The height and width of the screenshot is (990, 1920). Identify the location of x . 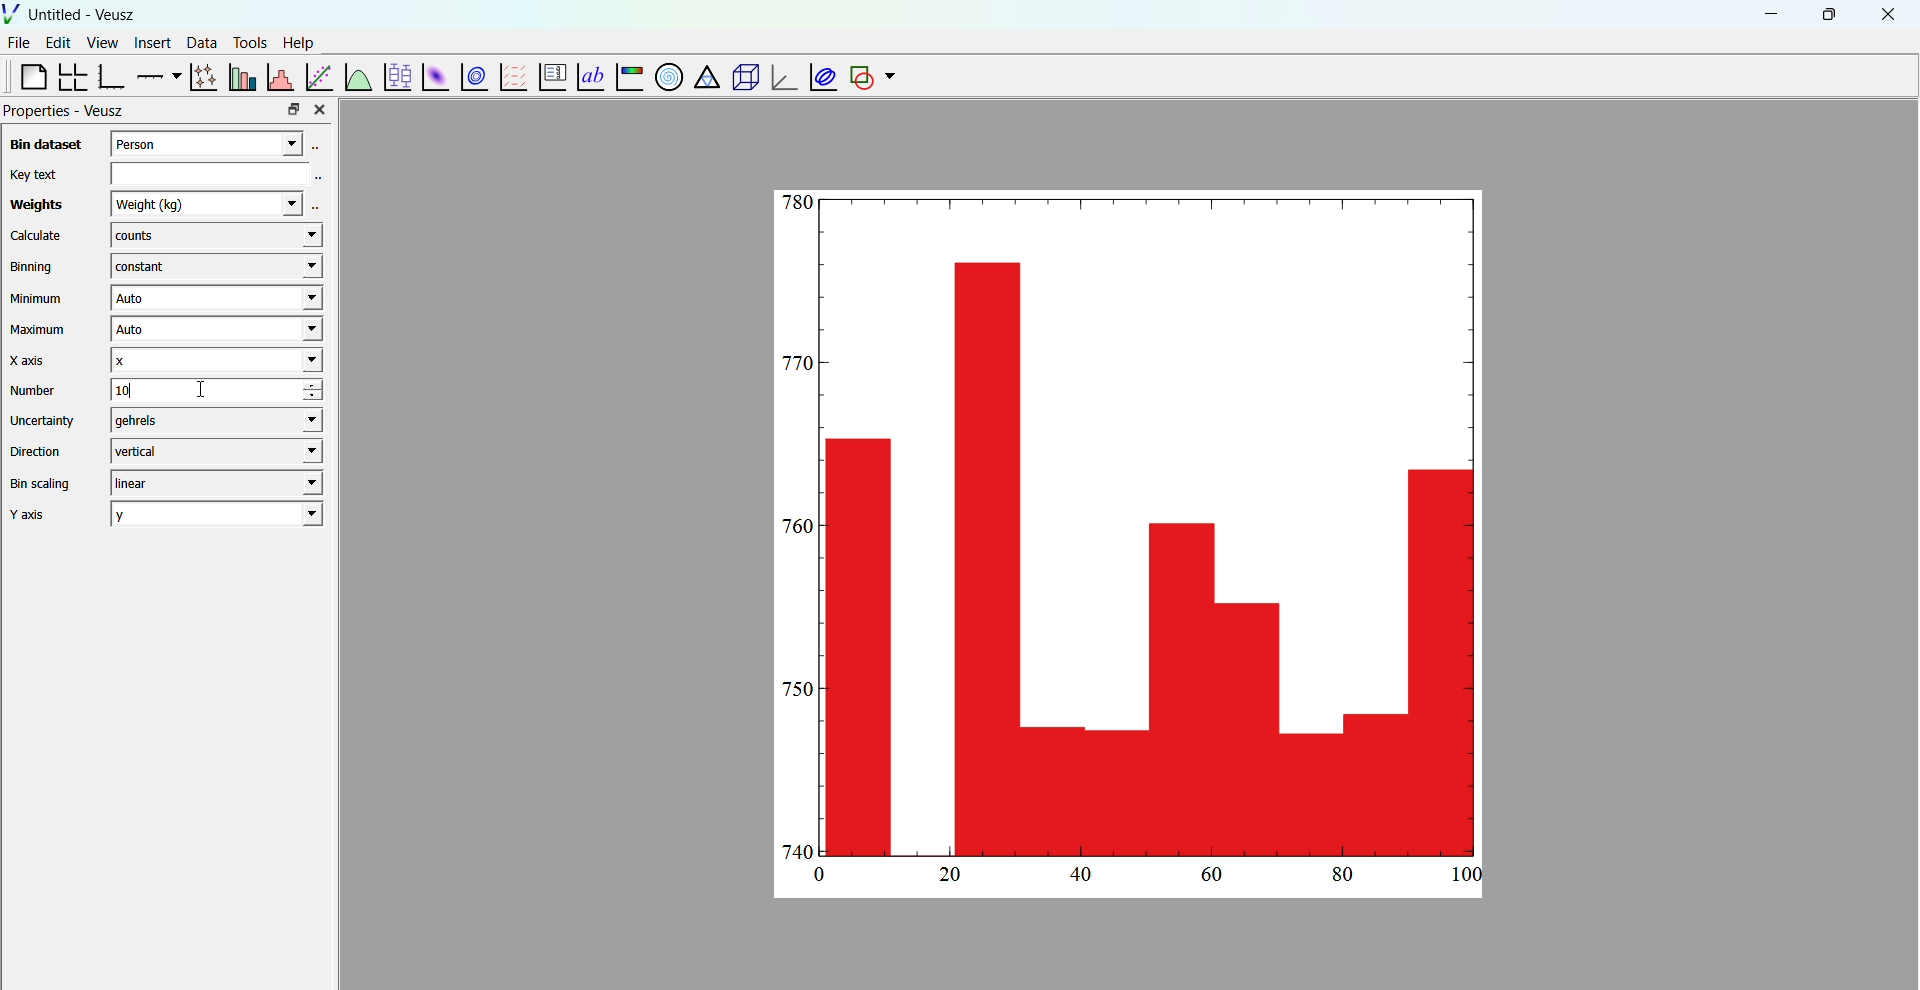
(214, 360).